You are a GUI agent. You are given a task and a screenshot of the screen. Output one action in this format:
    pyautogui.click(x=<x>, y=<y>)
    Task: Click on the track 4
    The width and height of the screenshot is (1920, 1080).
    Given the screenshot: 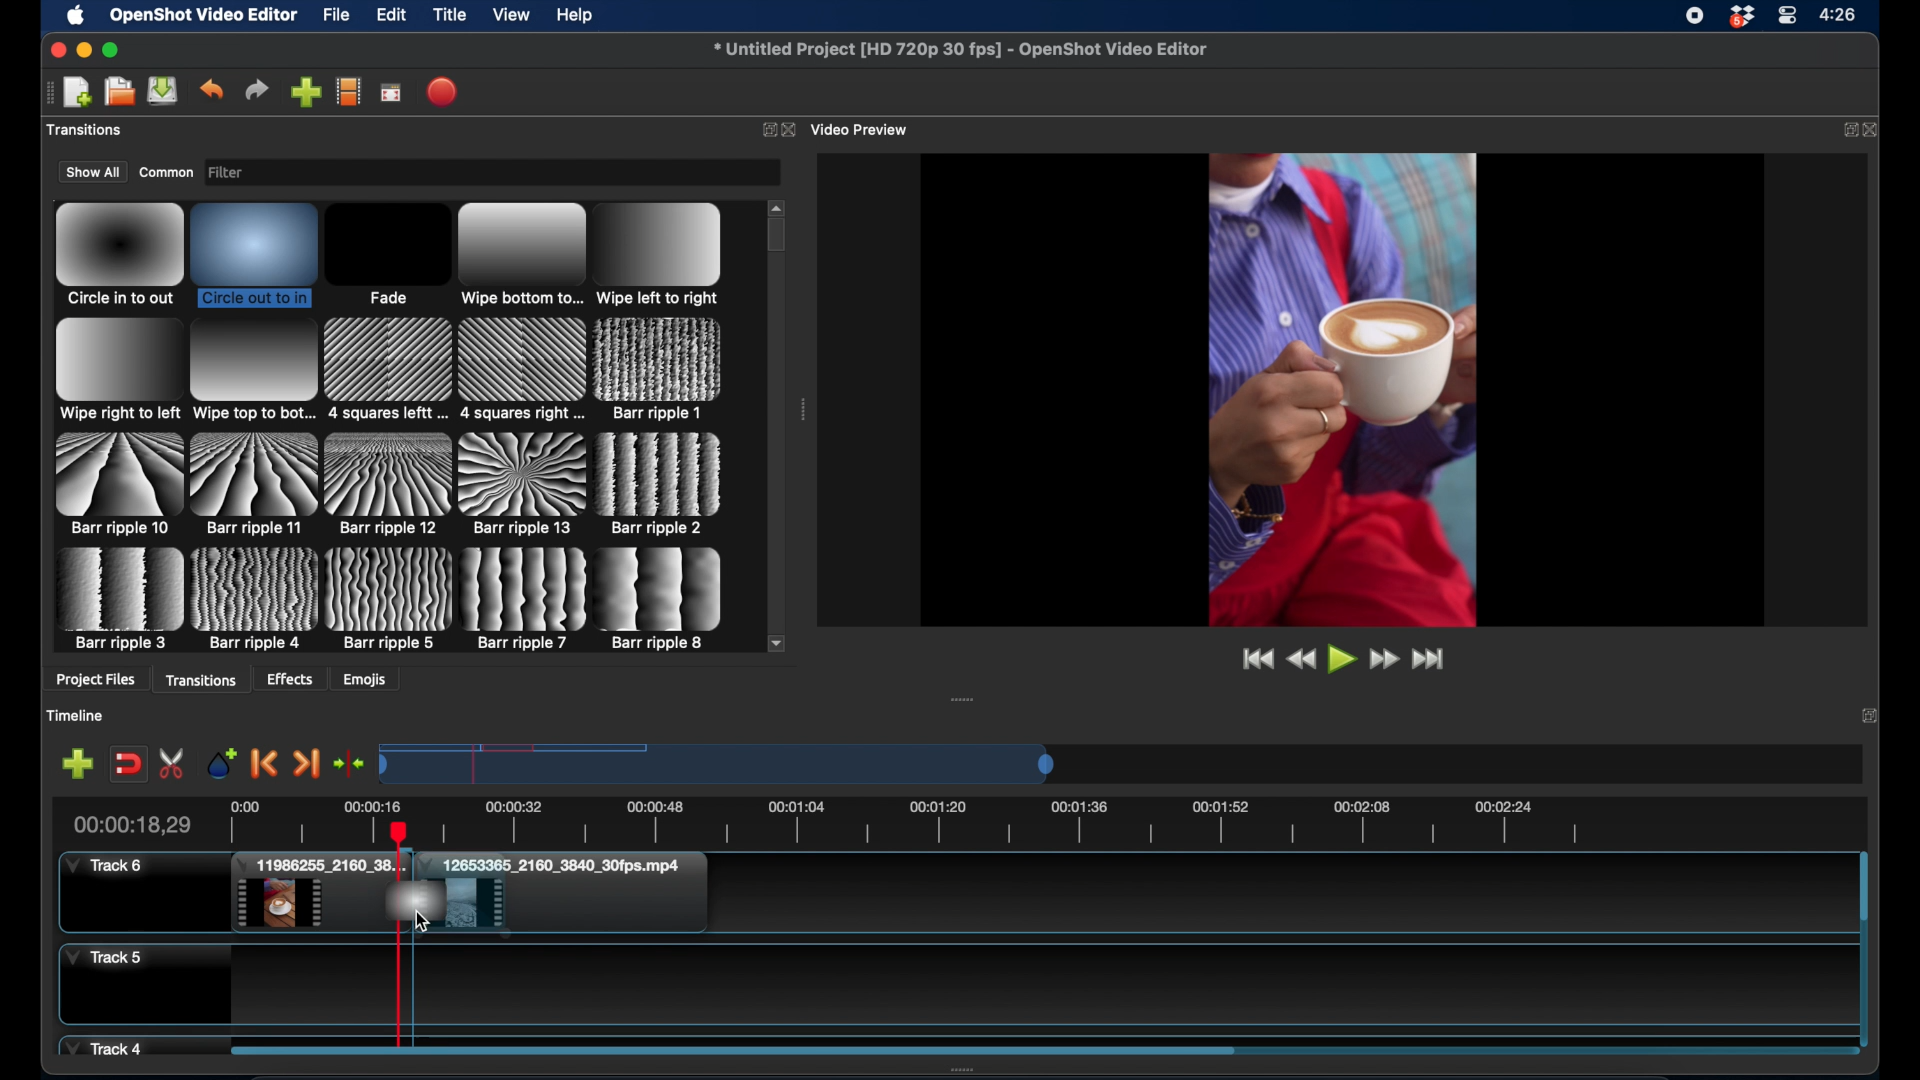 What is the action you would take?
    pyautogui.click(x=107, y=1046)
    